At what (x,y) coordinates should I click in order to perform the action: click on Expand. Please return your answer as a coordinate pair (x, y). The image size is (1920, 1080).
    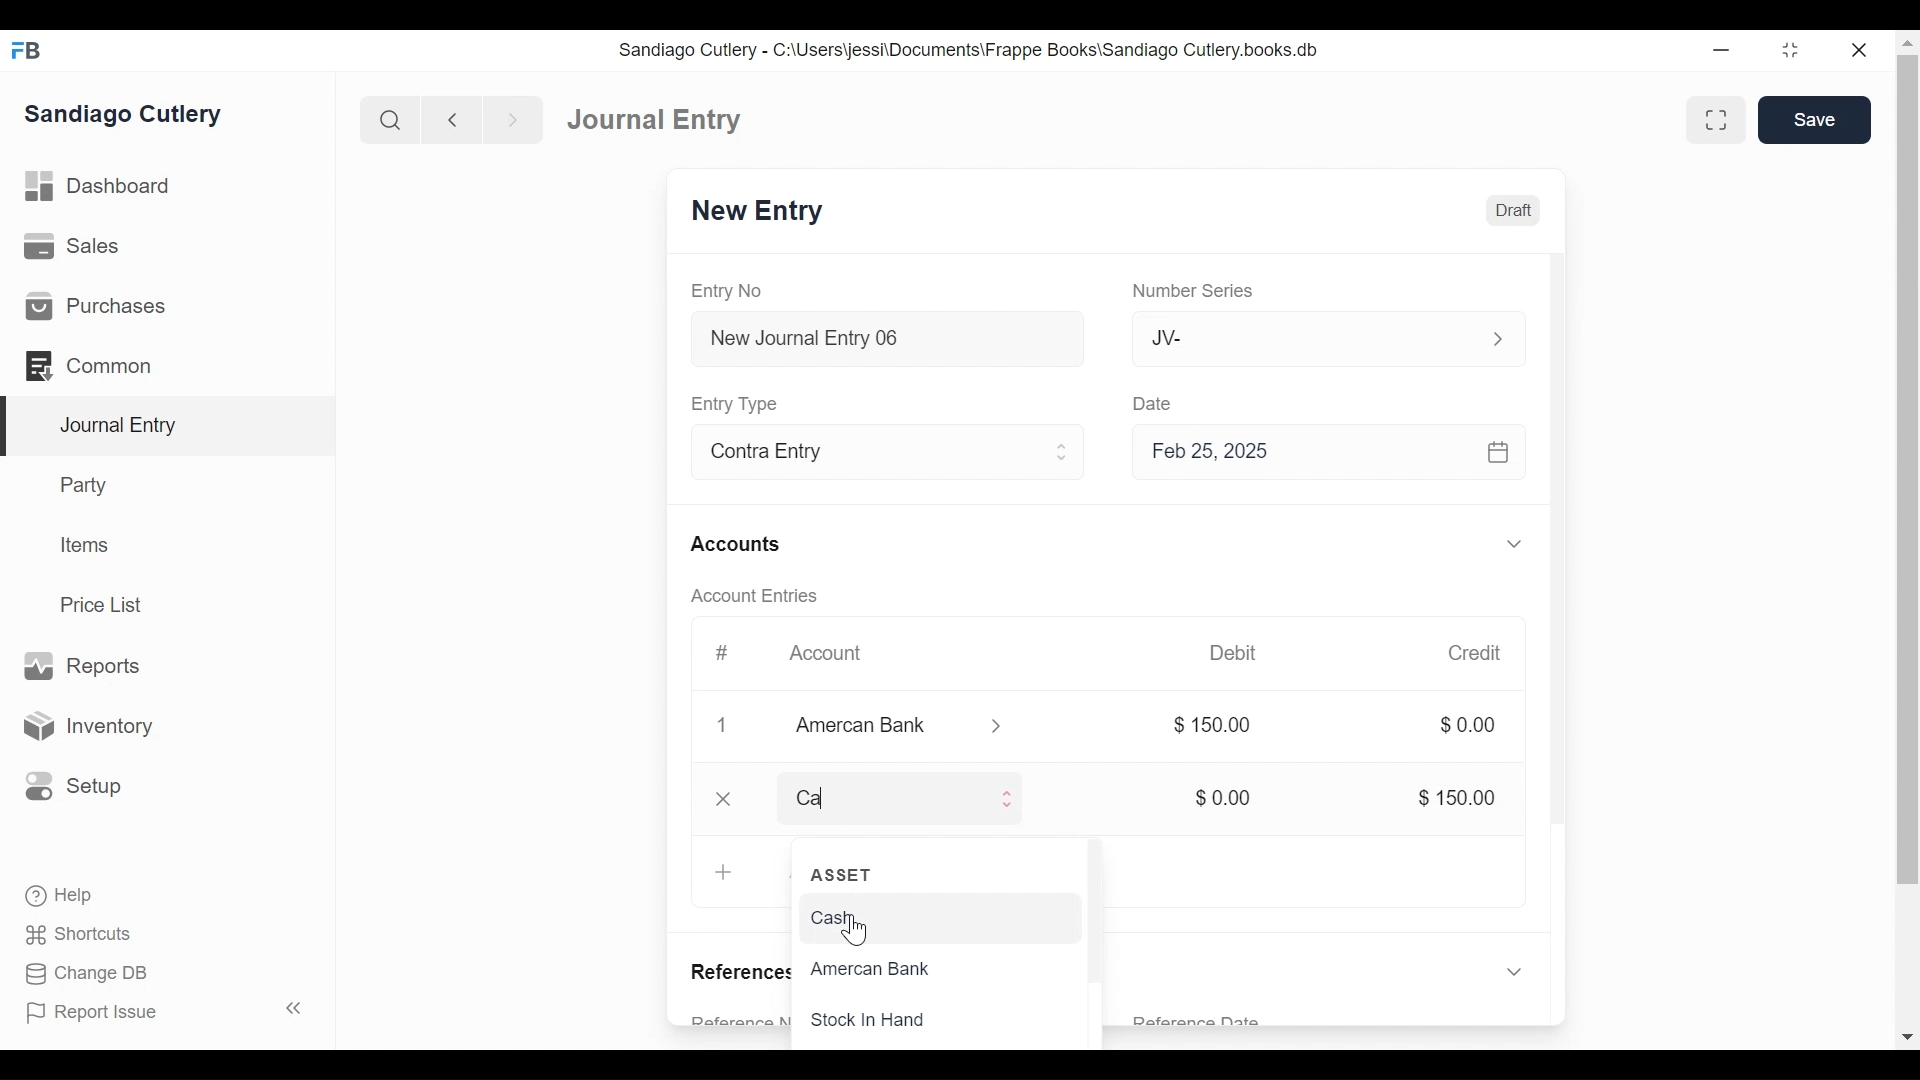
    Looking at the image, I should click on (1514, 544).